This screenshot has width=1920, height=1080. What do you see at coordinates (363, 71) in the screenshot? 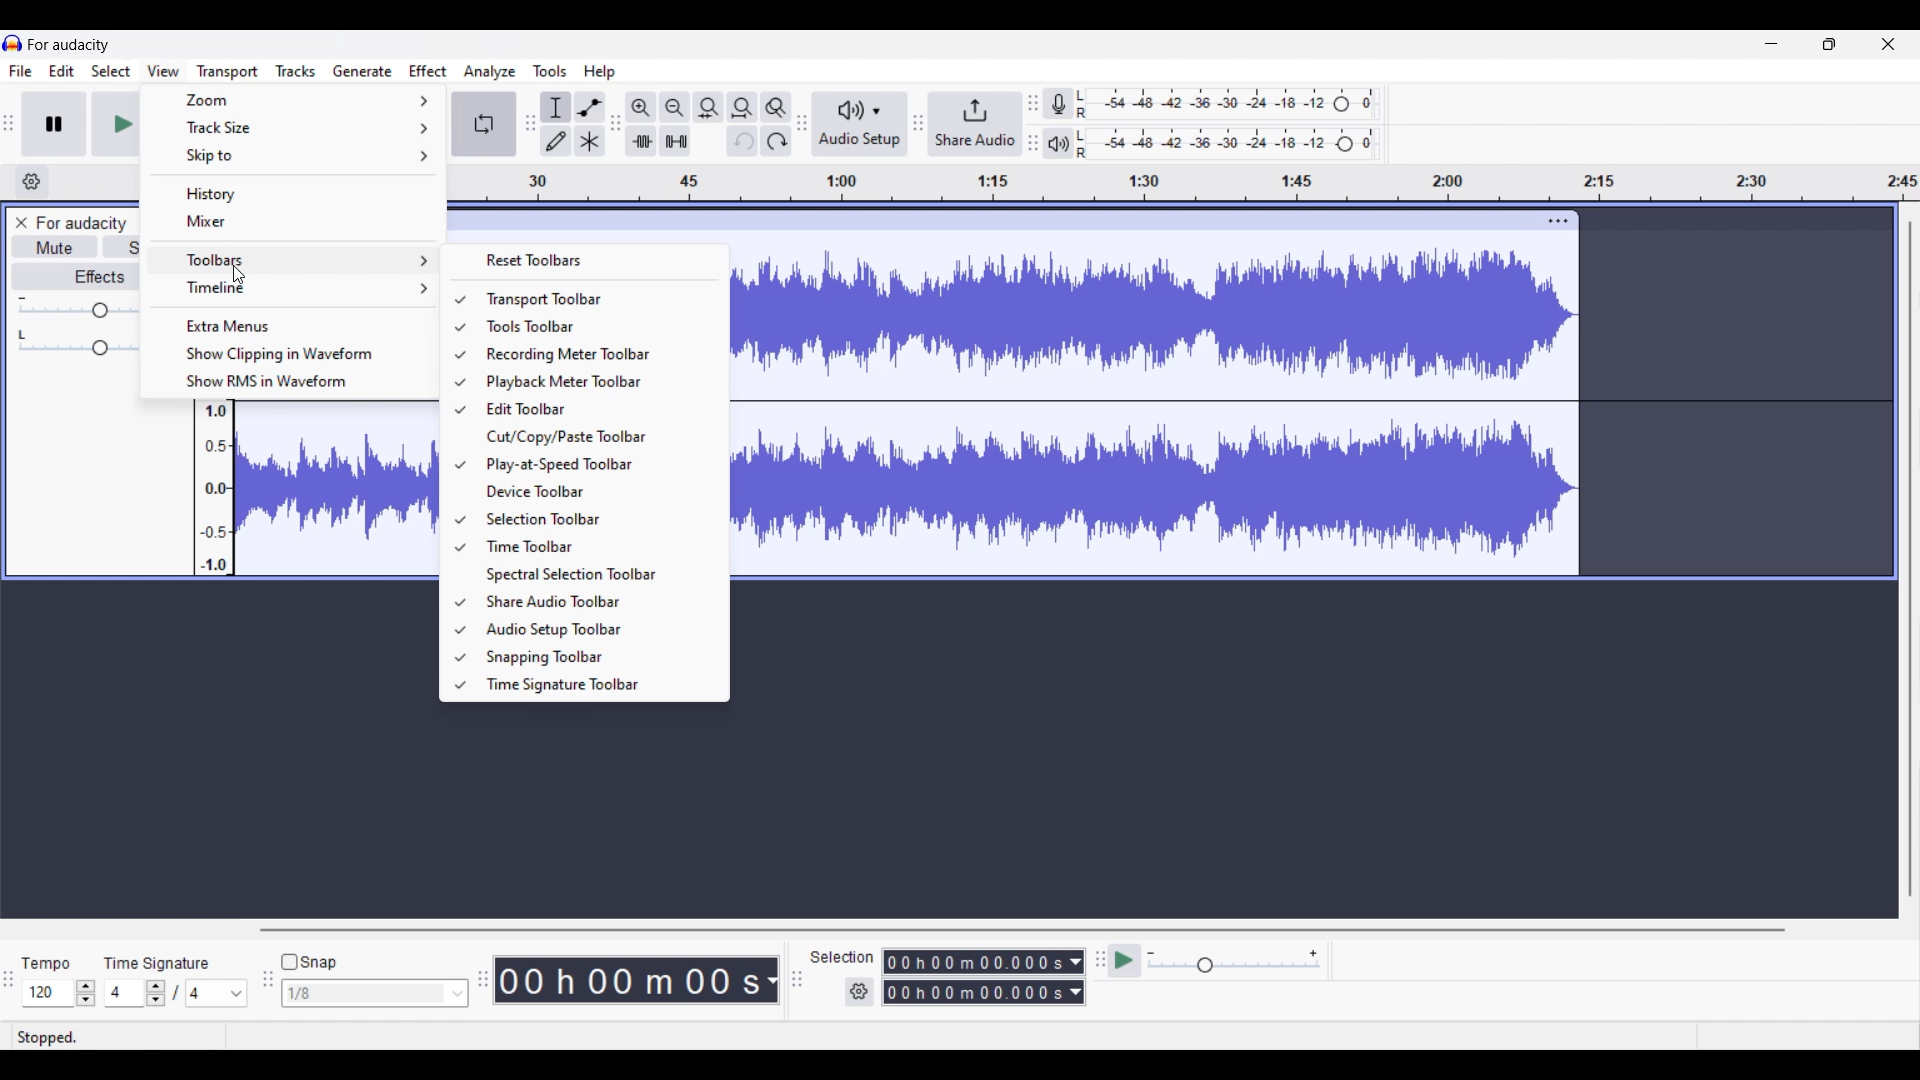
I see `Generate` at bounding box center [363, 71].